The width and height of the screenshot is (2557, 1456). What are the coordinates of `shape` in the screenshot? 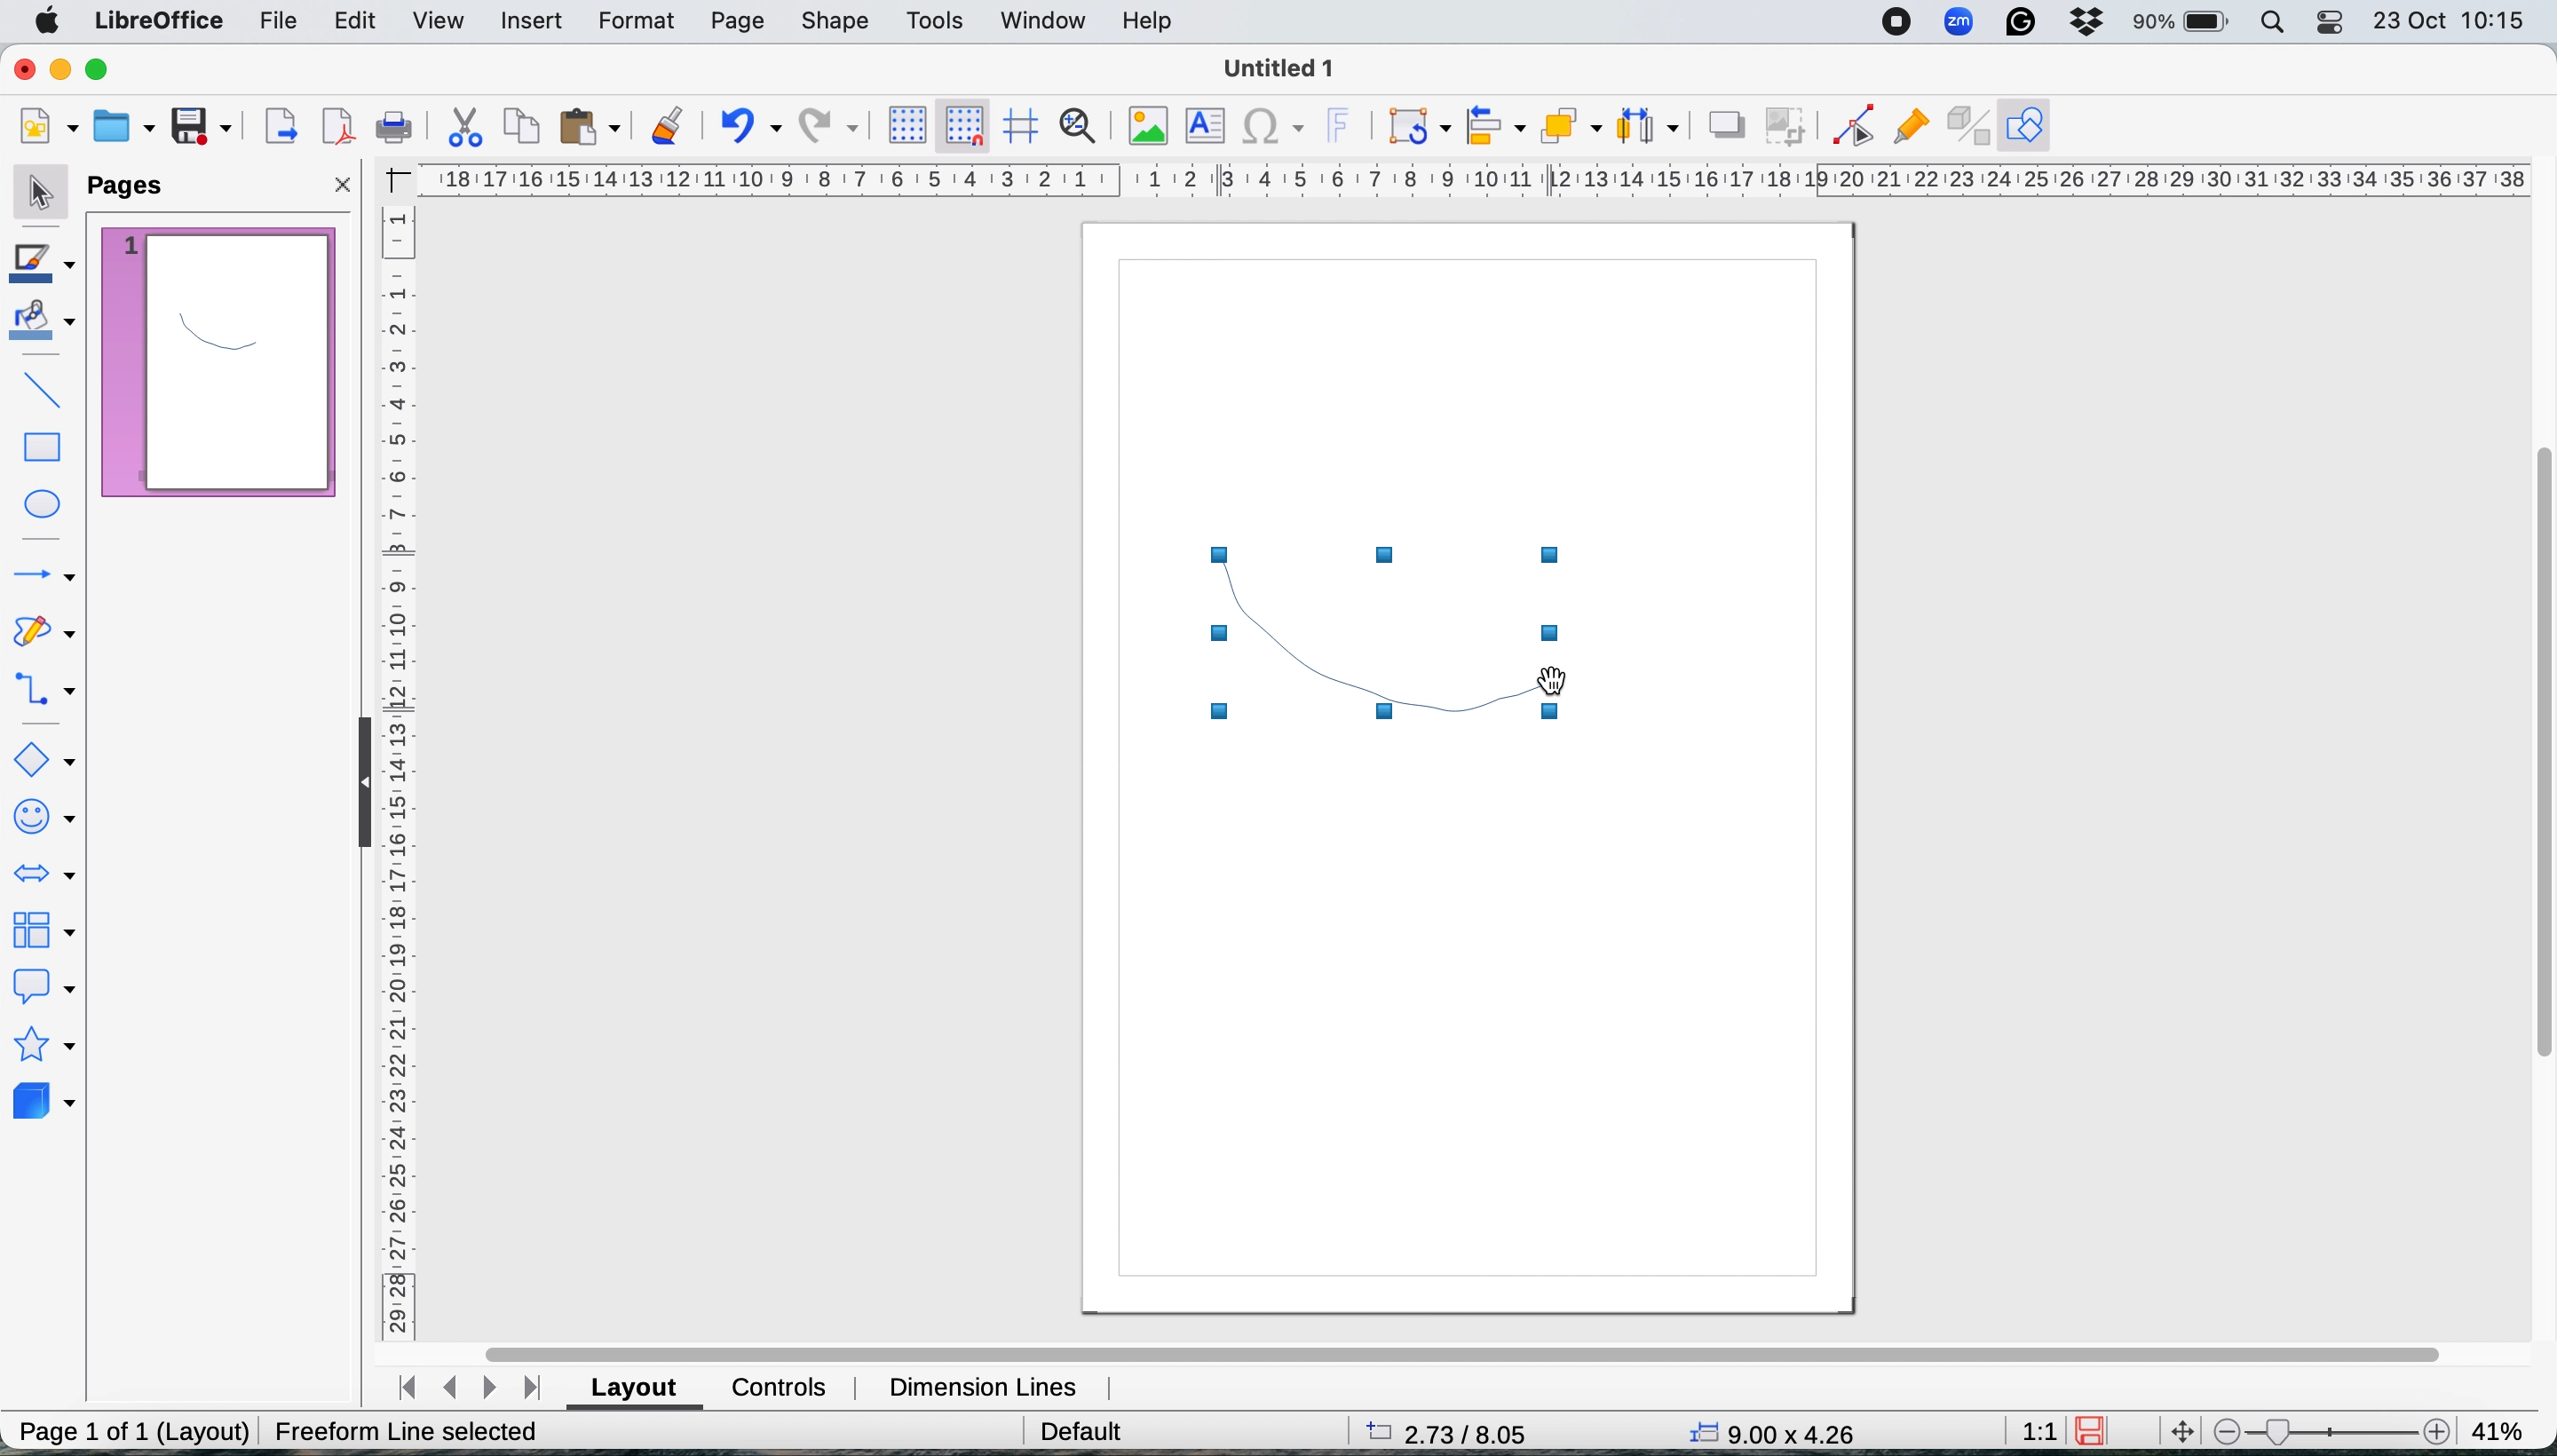 It's located at (838, 23).